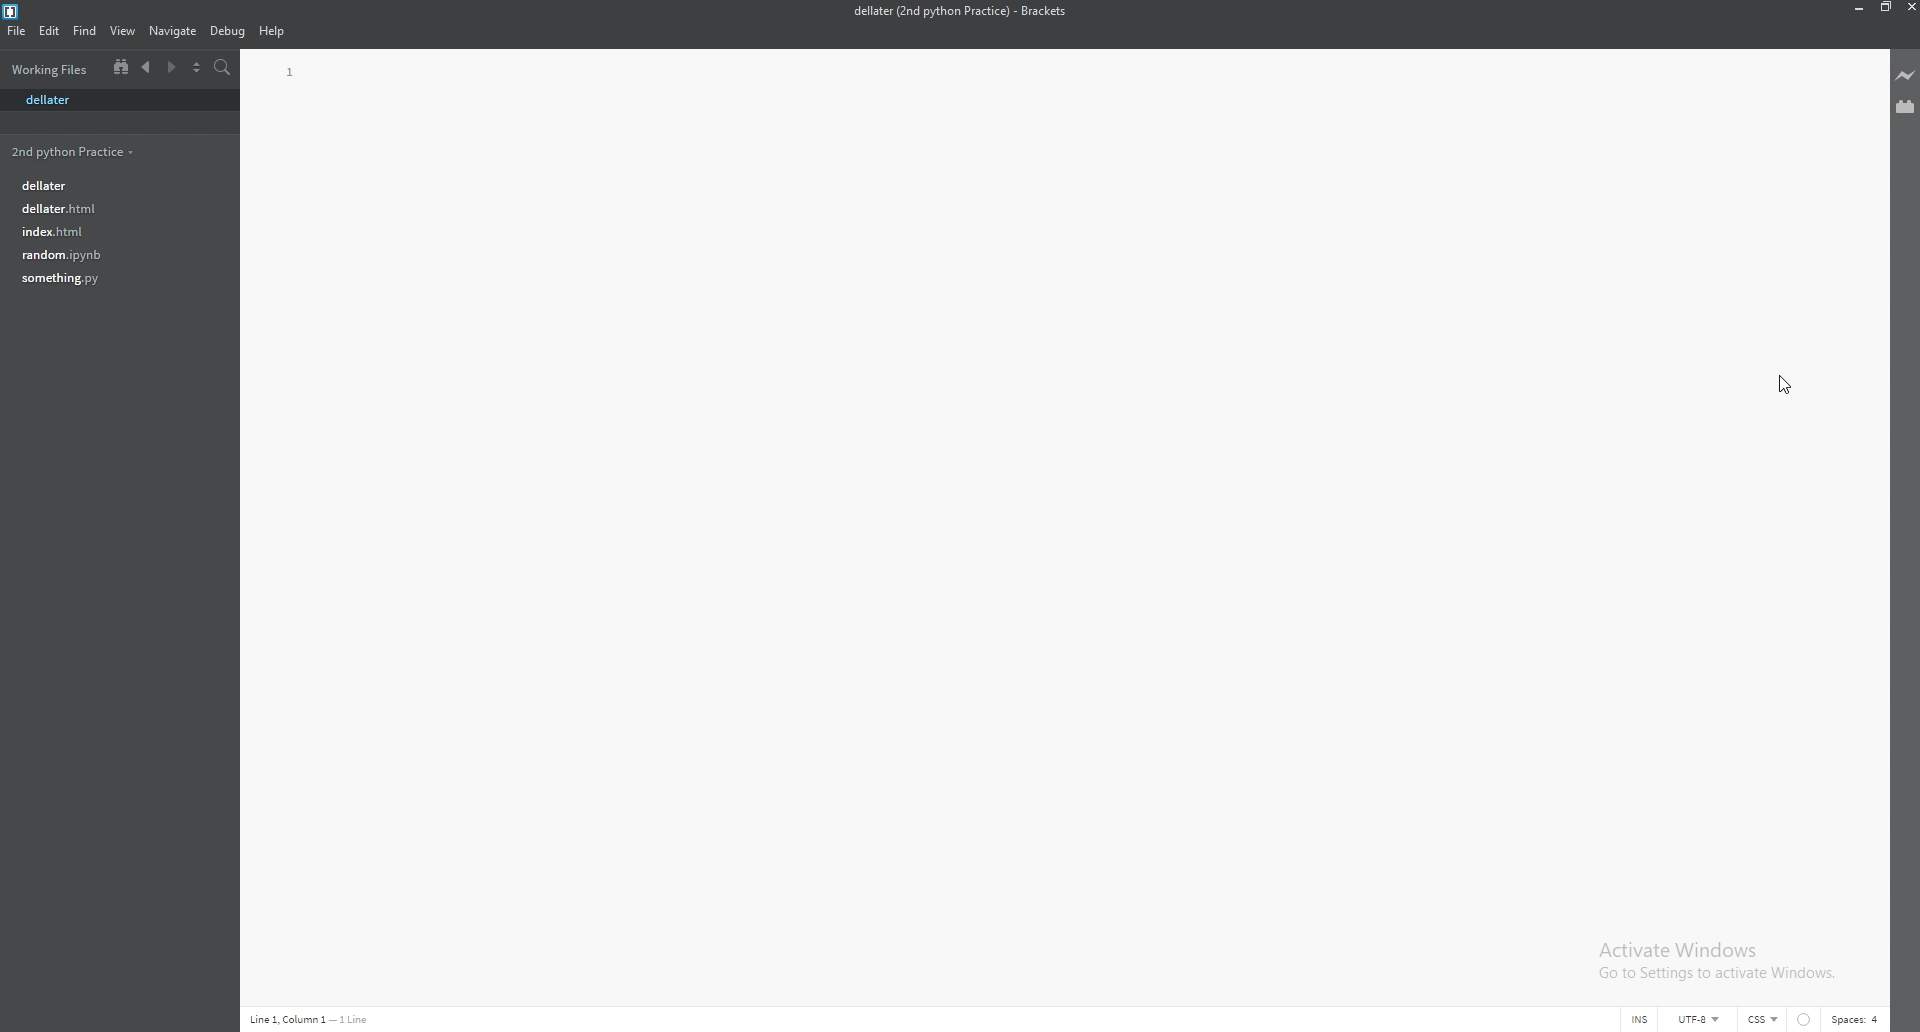 The width and height of the screenshot is (1920, 1032). Describe the element at coordinates (1792, 386) in the screenshot. I see `cursor` at that location.